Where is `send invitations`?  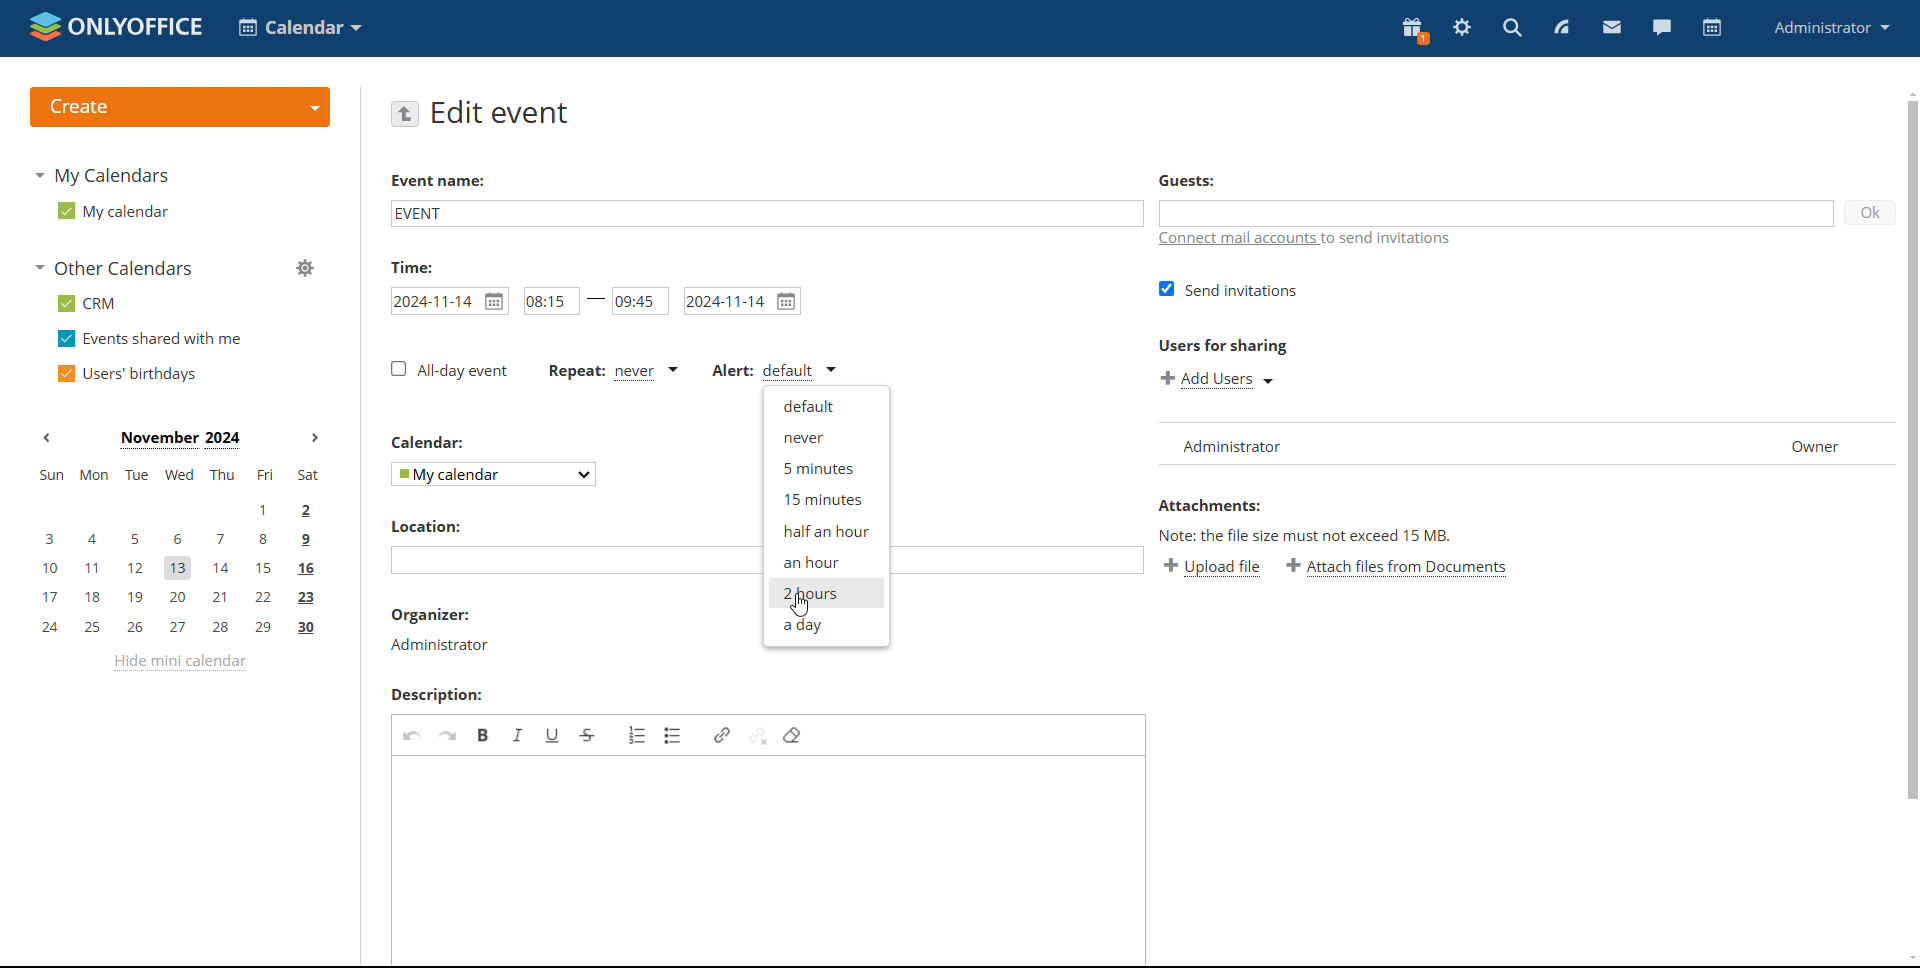
send invitations is located at coordinates (1228, 288).